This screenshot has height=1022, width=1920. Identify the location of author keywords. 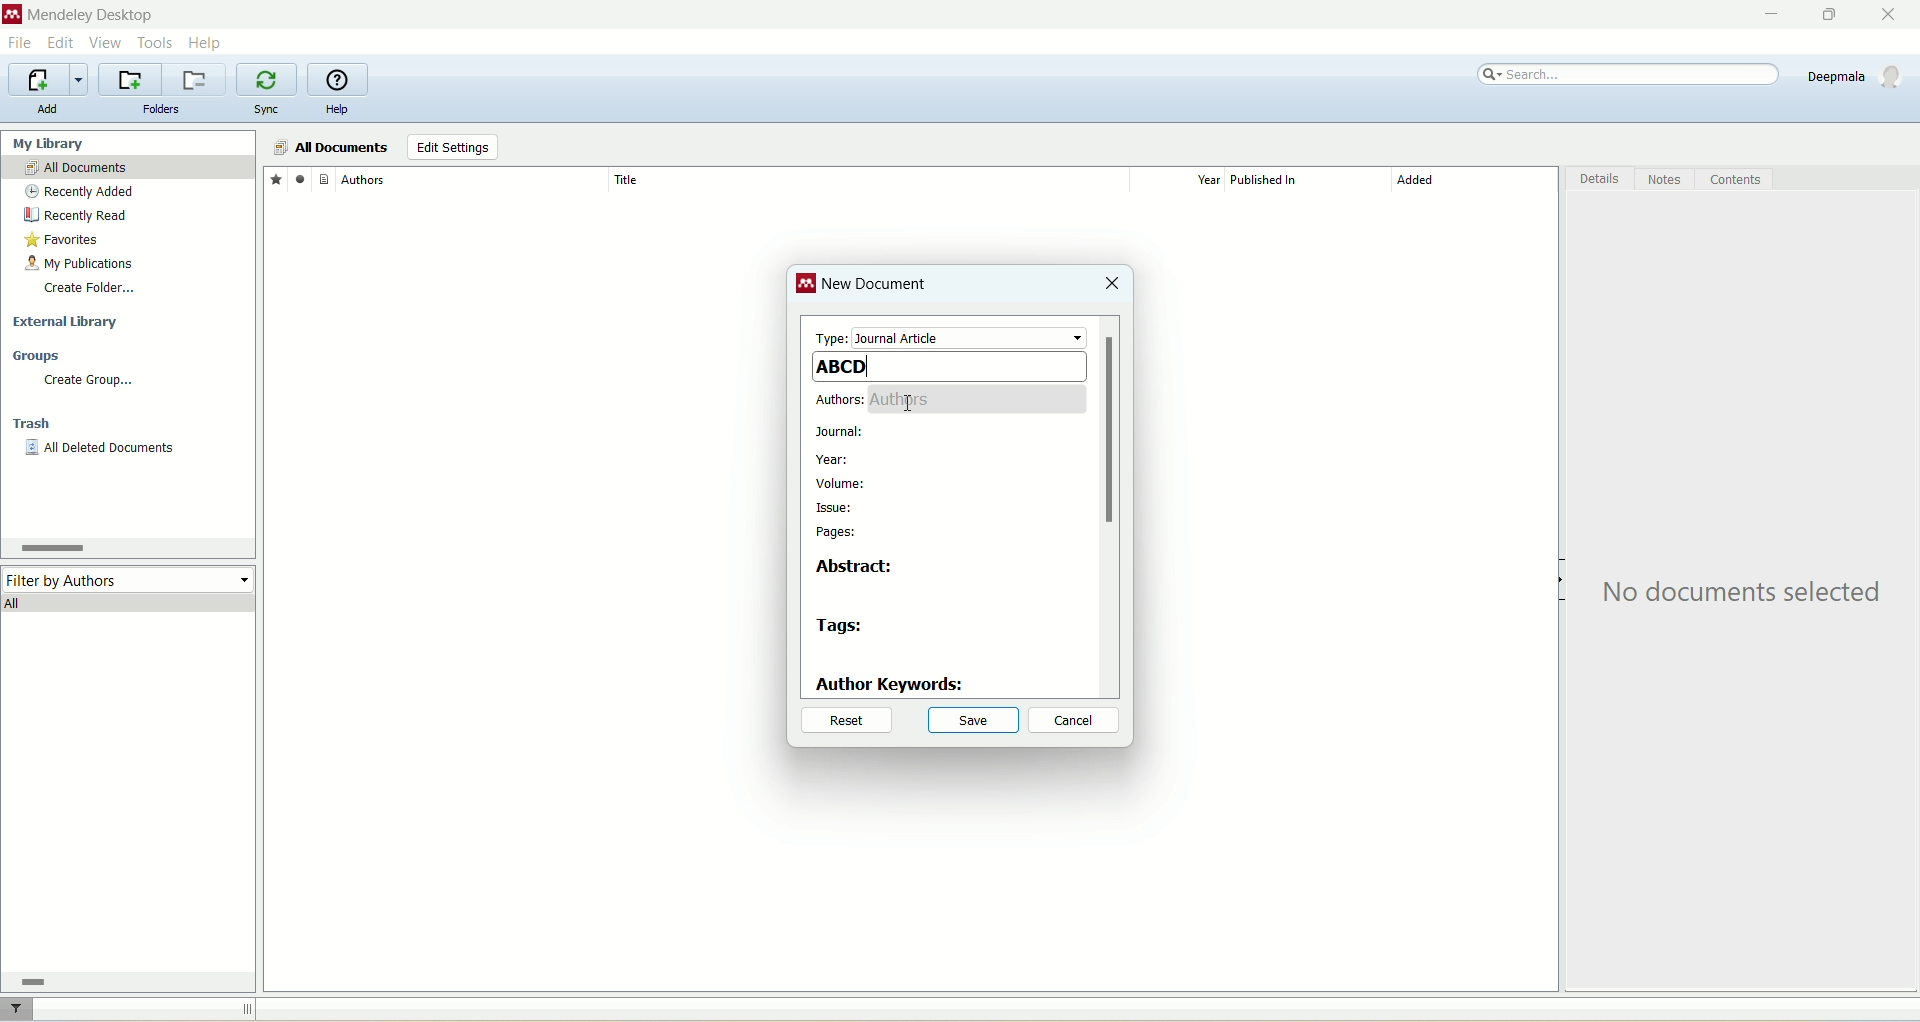
(891, 685).